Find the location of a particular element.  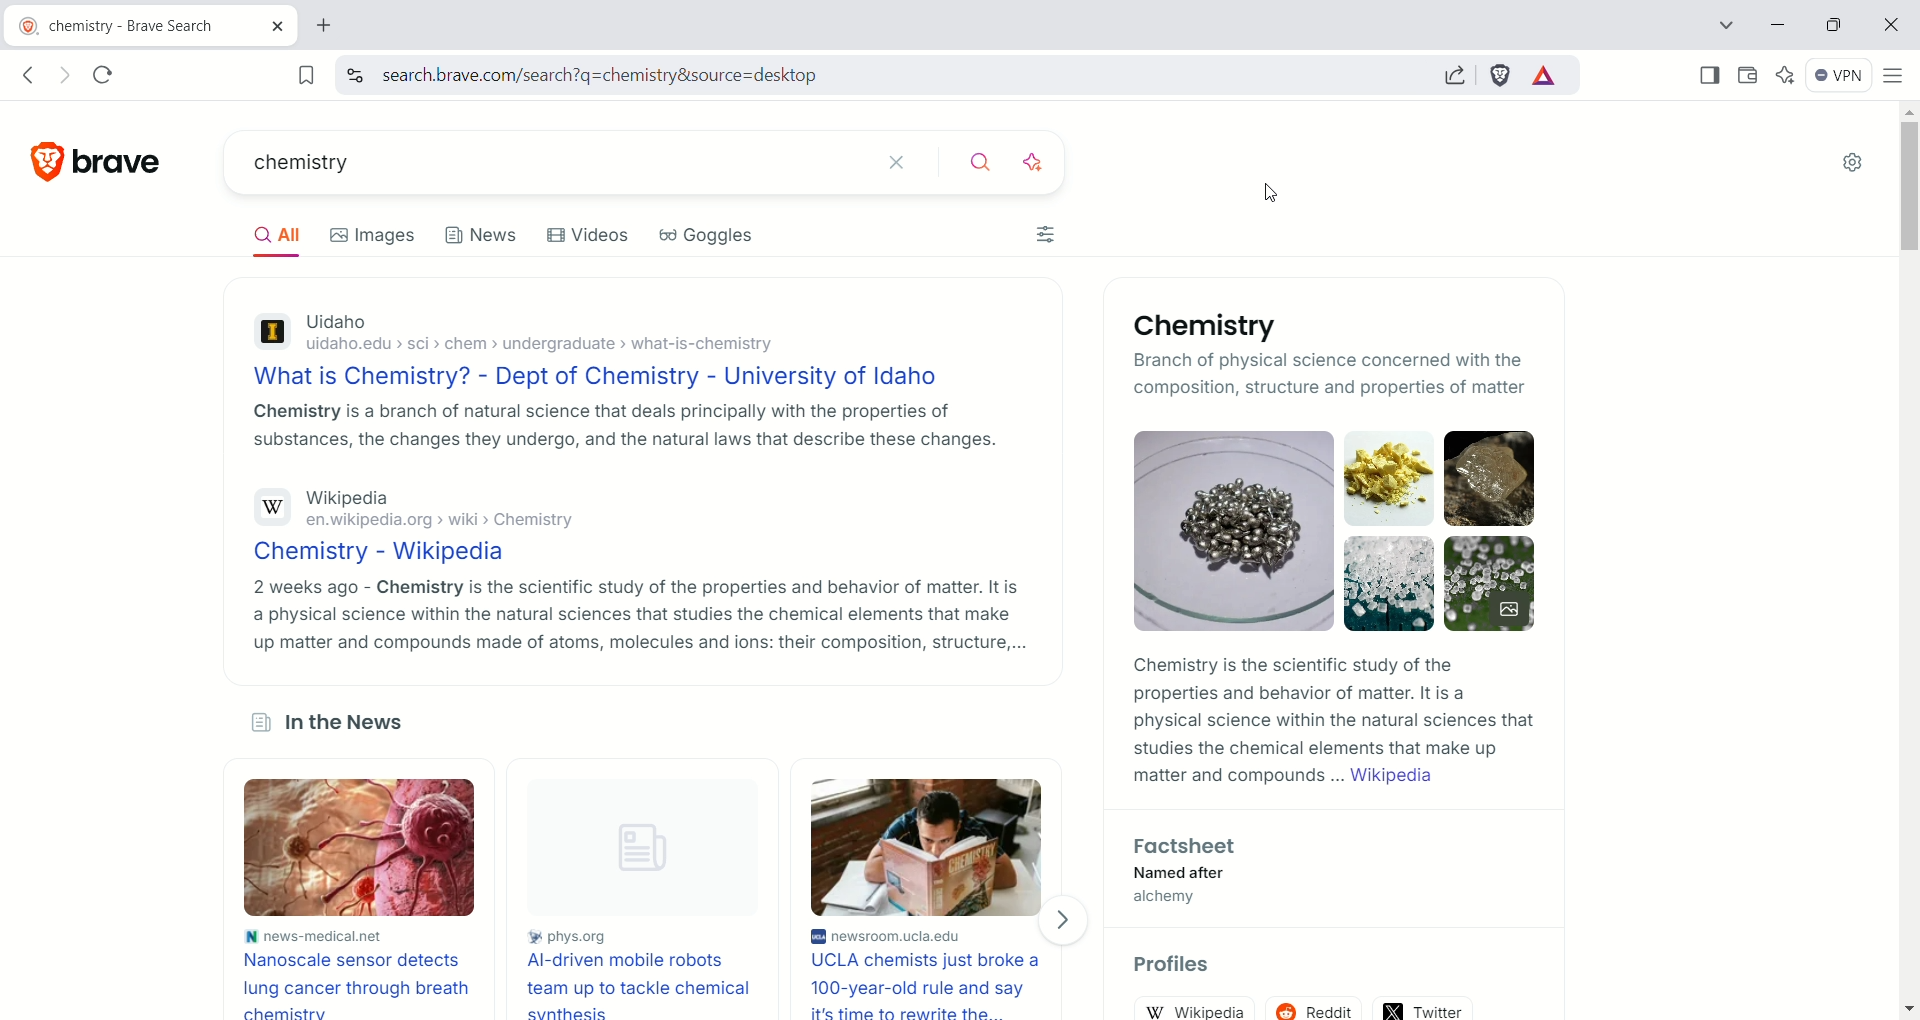

view site information is located at coordinates (354, 75).